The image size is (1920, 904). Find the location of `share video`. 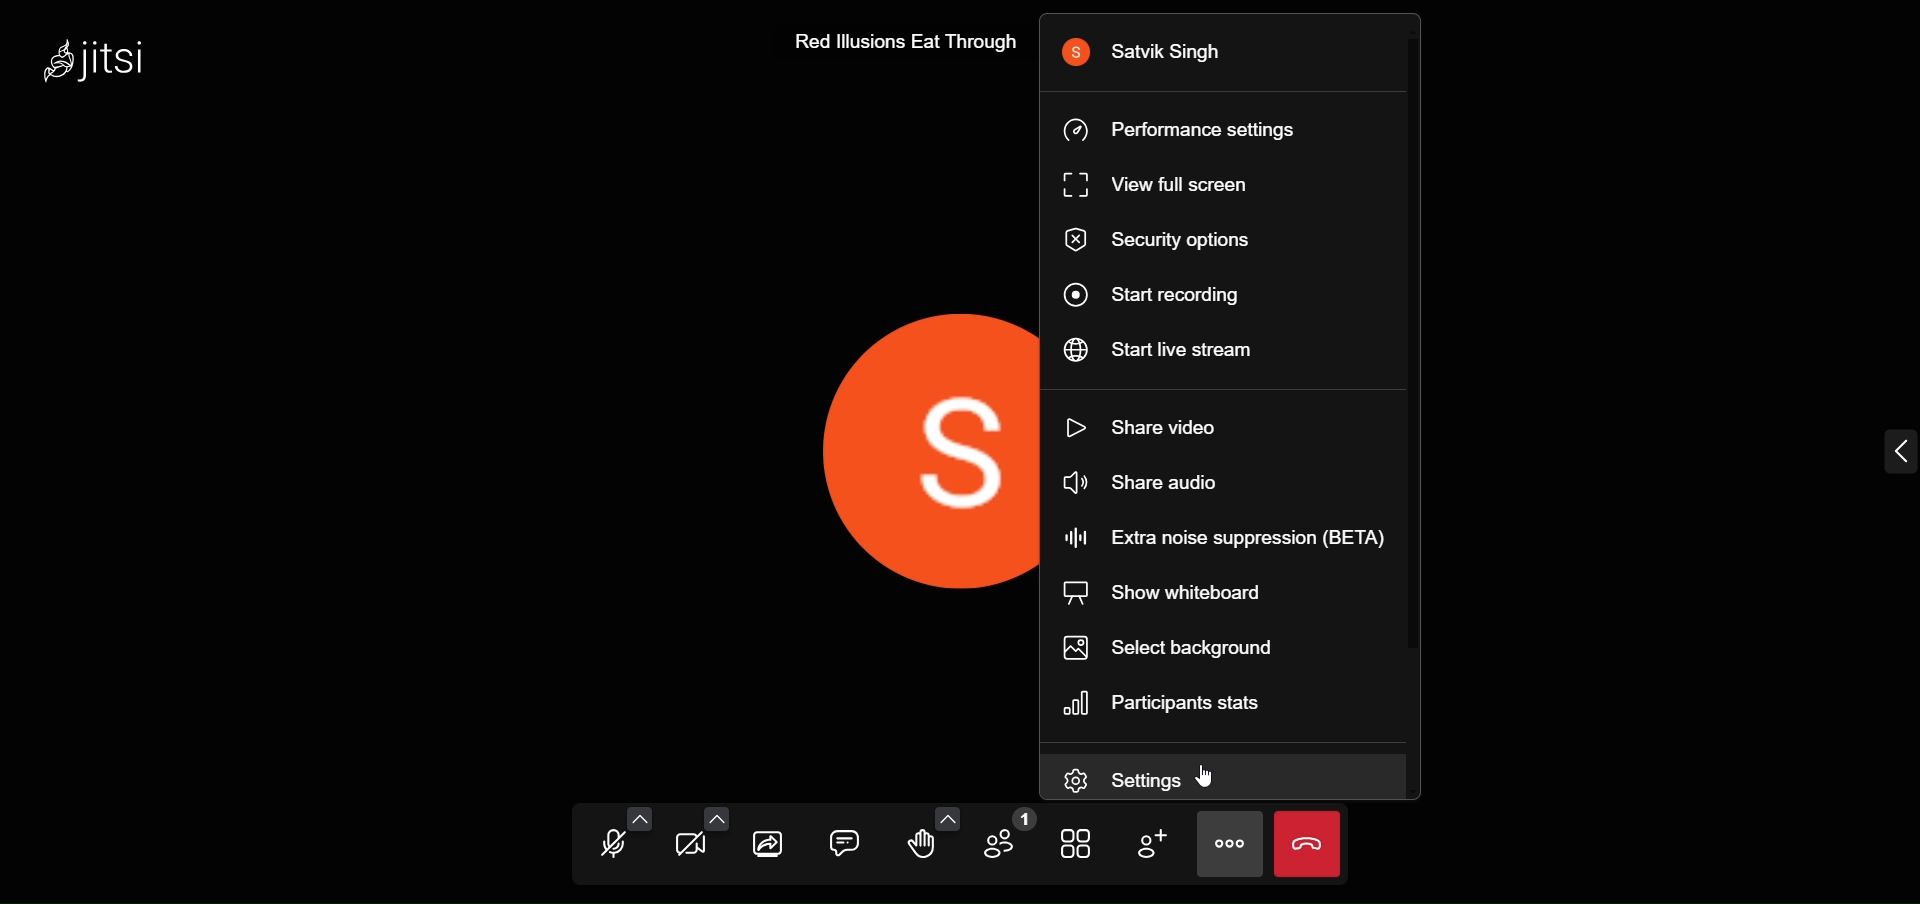

share video is located at coordinates (1154, 424).